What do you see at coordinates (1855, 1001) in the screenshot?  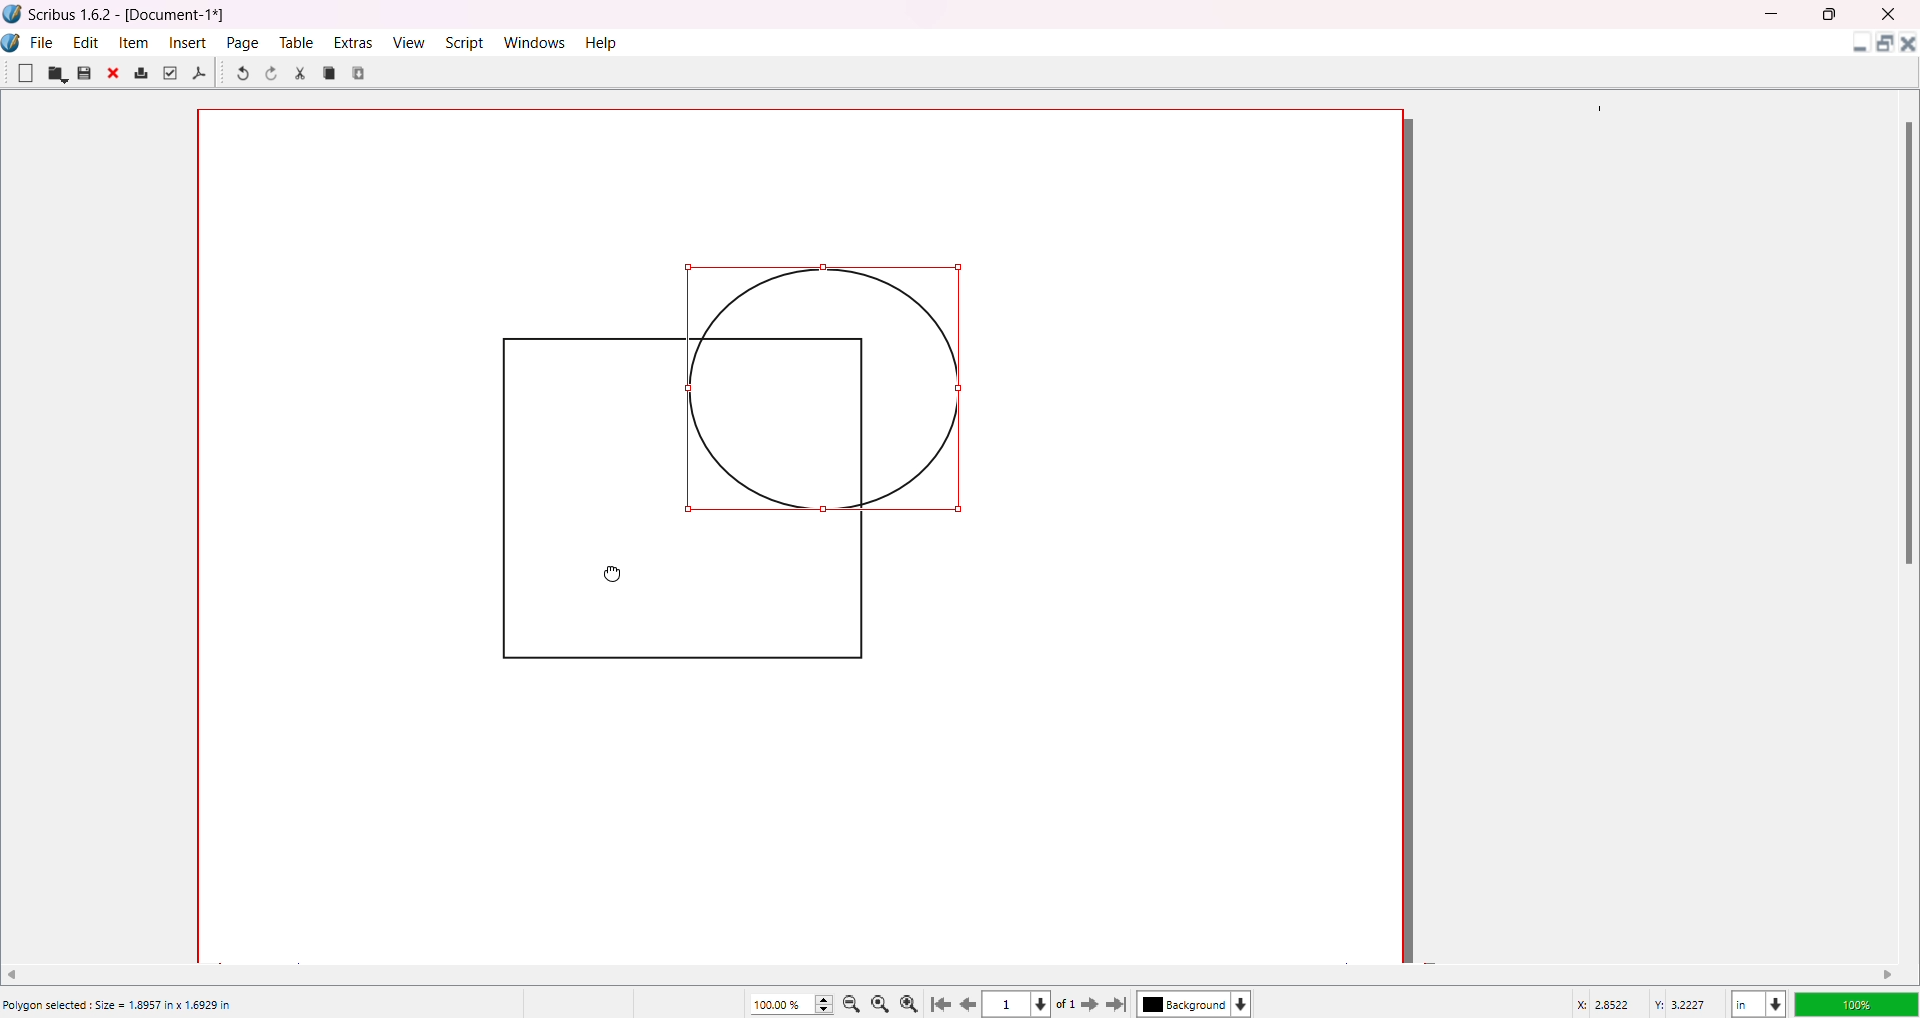 I see `Opacity` at bounding box center [1855, 1001].